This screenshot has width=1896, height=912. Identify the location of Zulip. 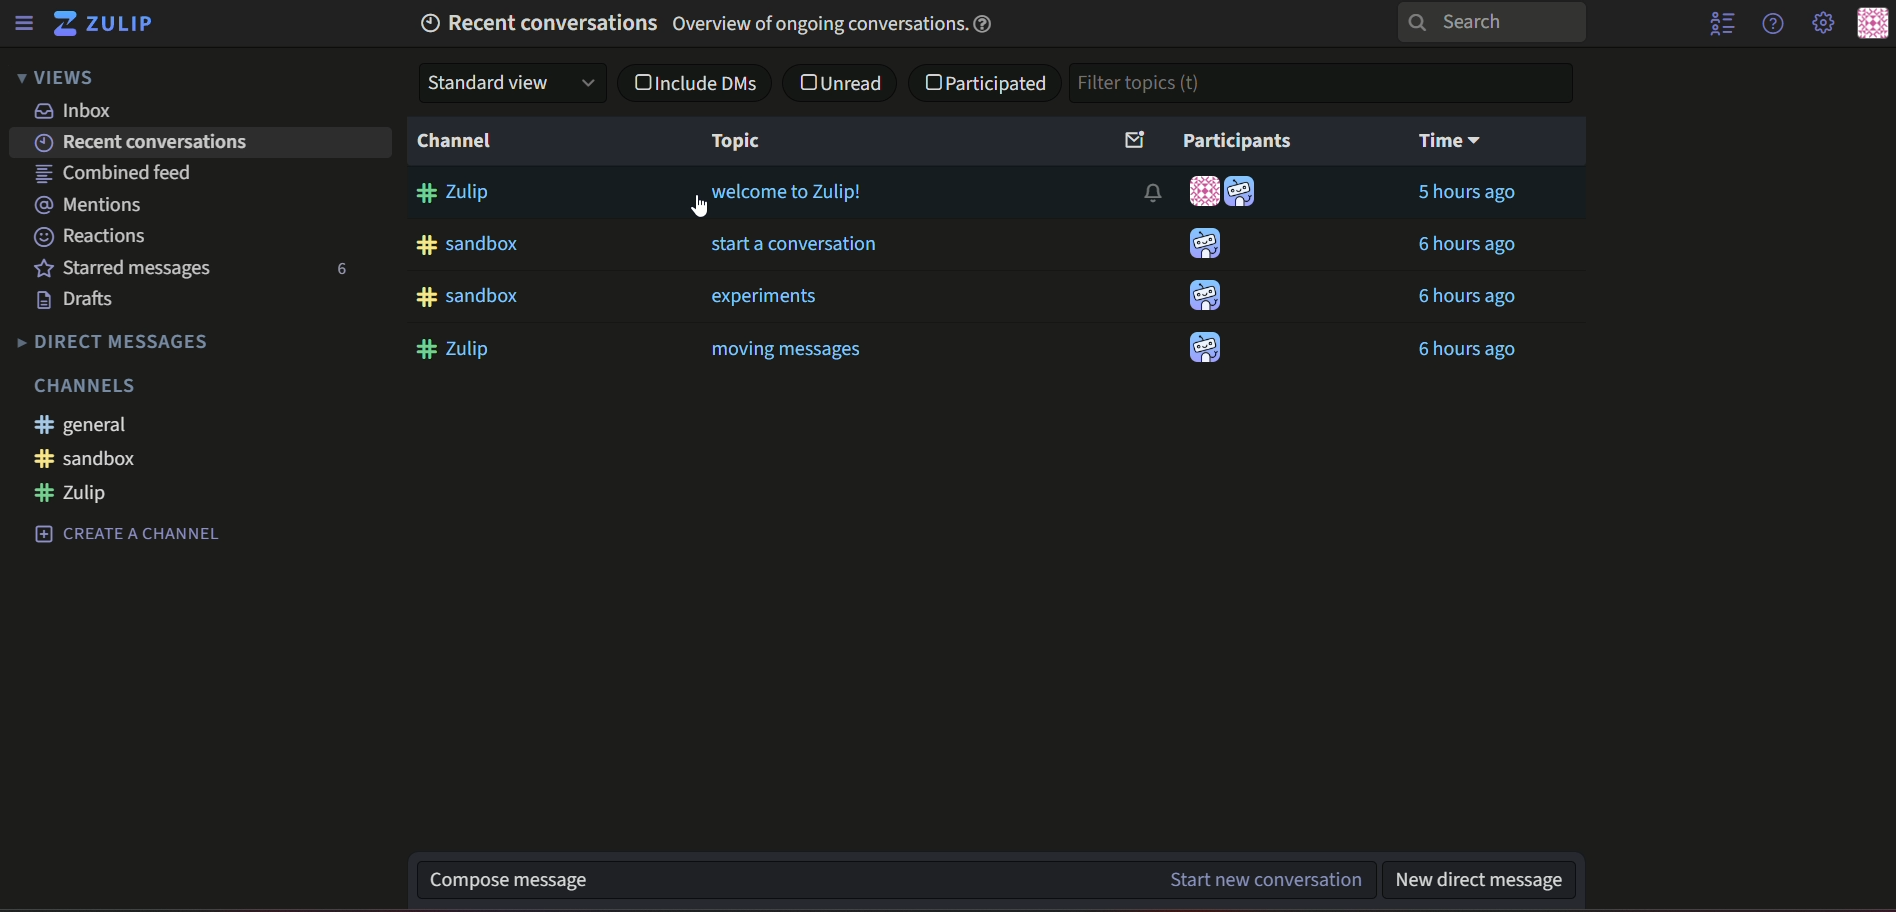
(111, 23).